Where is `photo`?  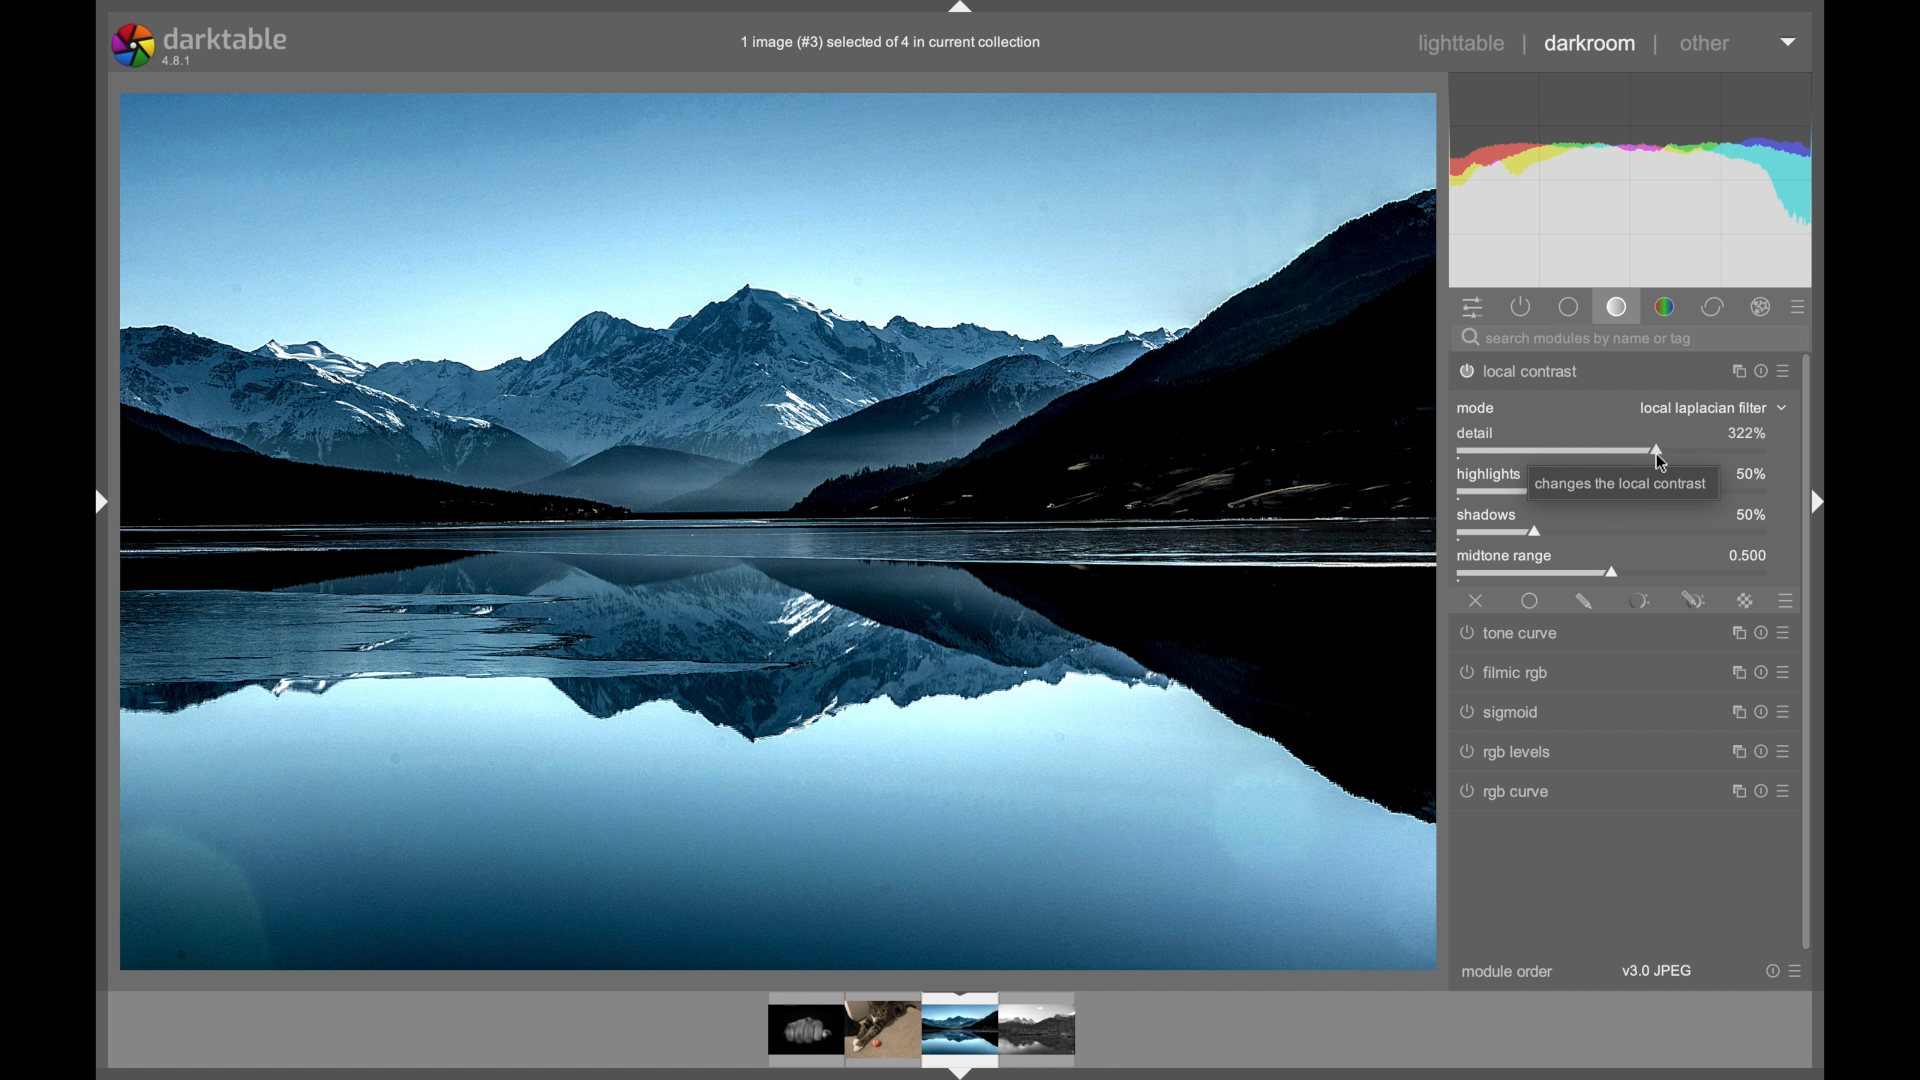
photo is located at coordinates (775, 532).